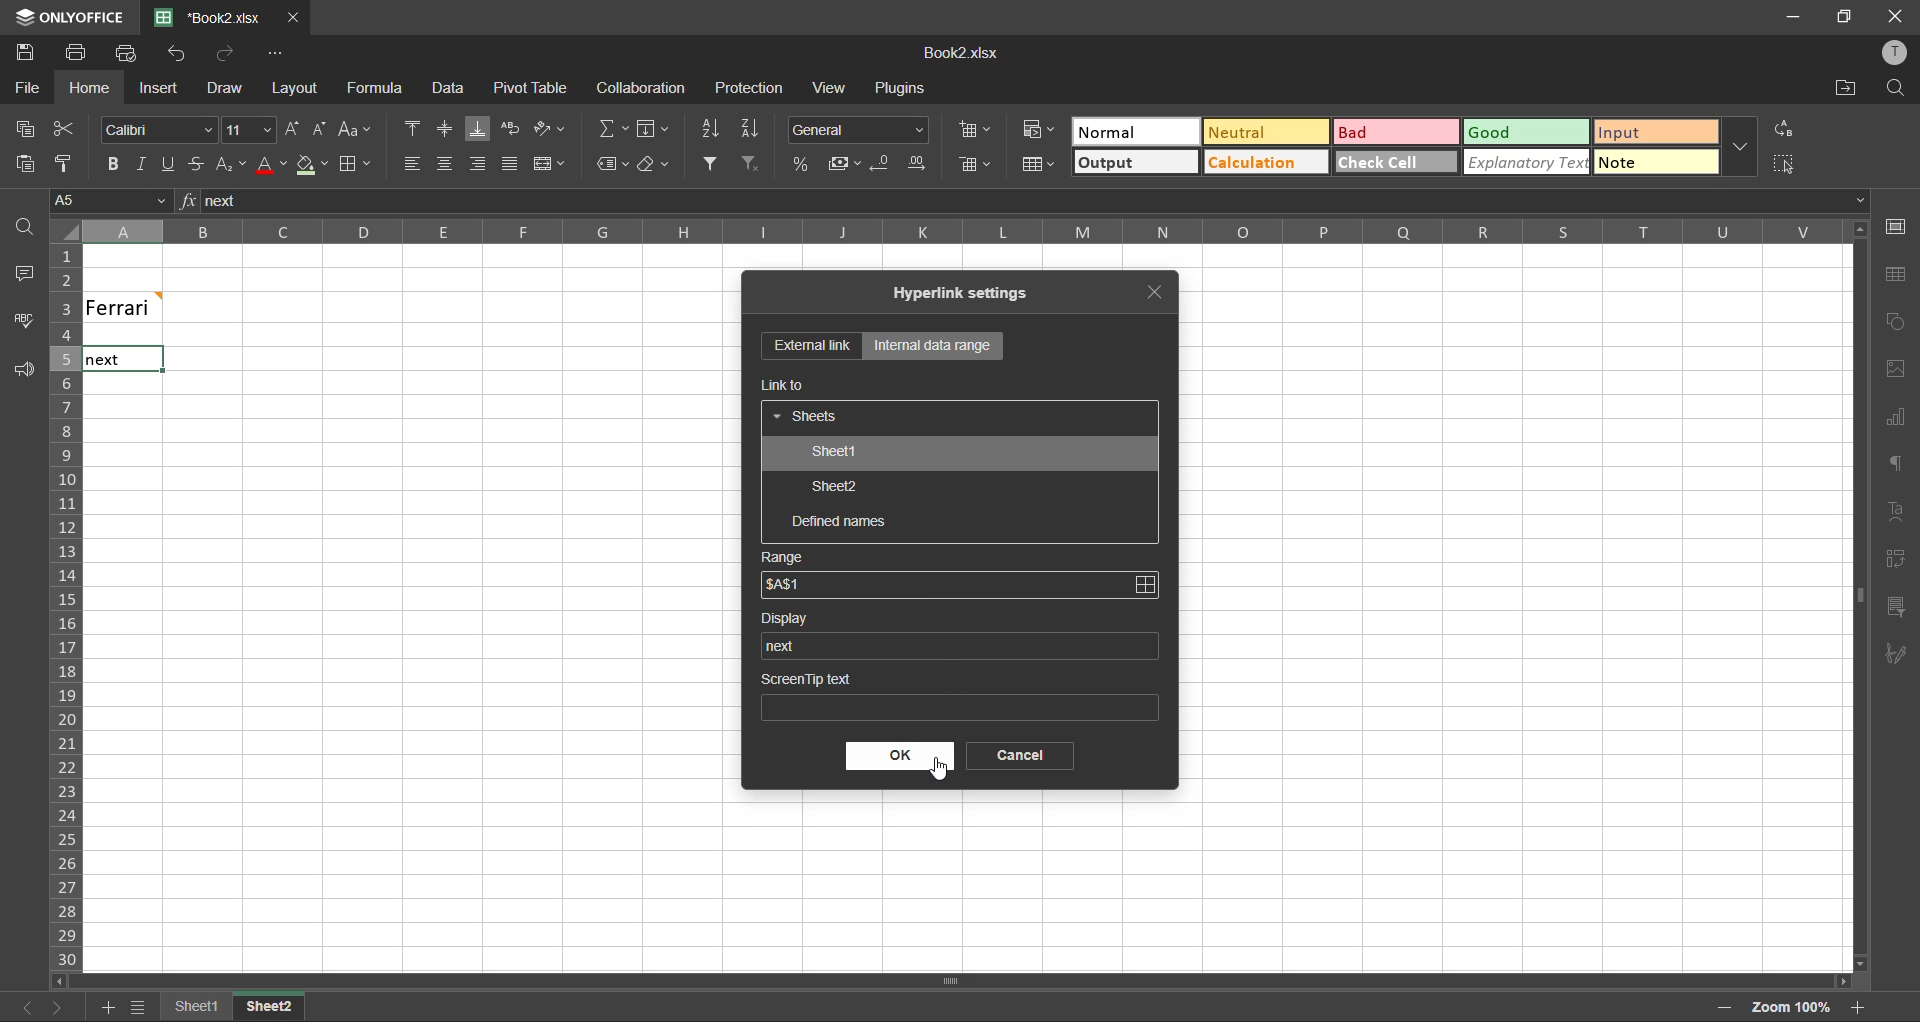 The height and width of the screenshot is (1022, 1920). What do you see at coordinates (828, 87) in the screenshot?
I see `view` at bounding box center [828, 87].